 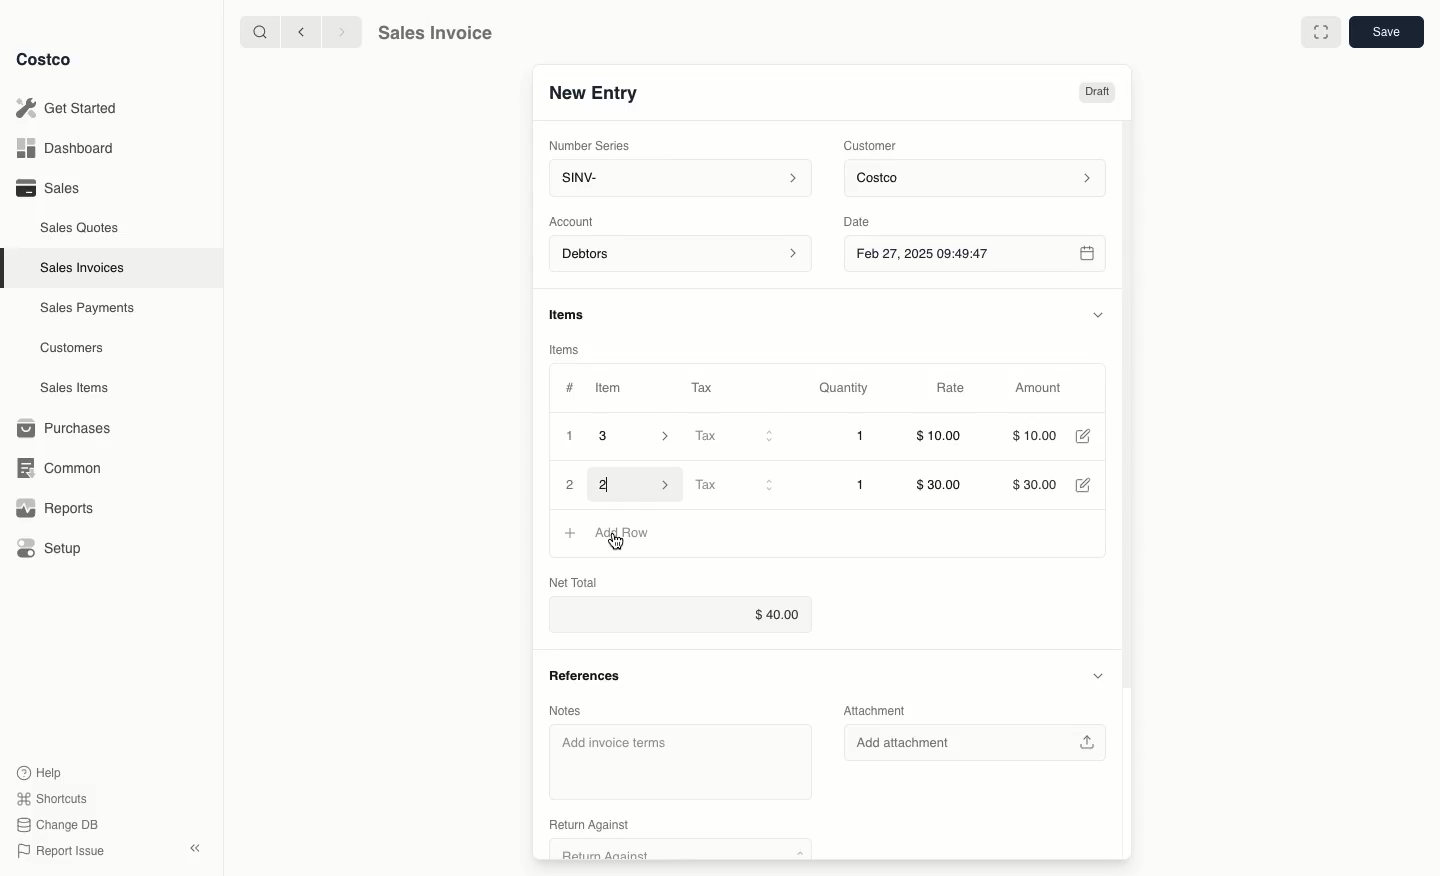 I want to click on Save, so click(x=1385, y=33).